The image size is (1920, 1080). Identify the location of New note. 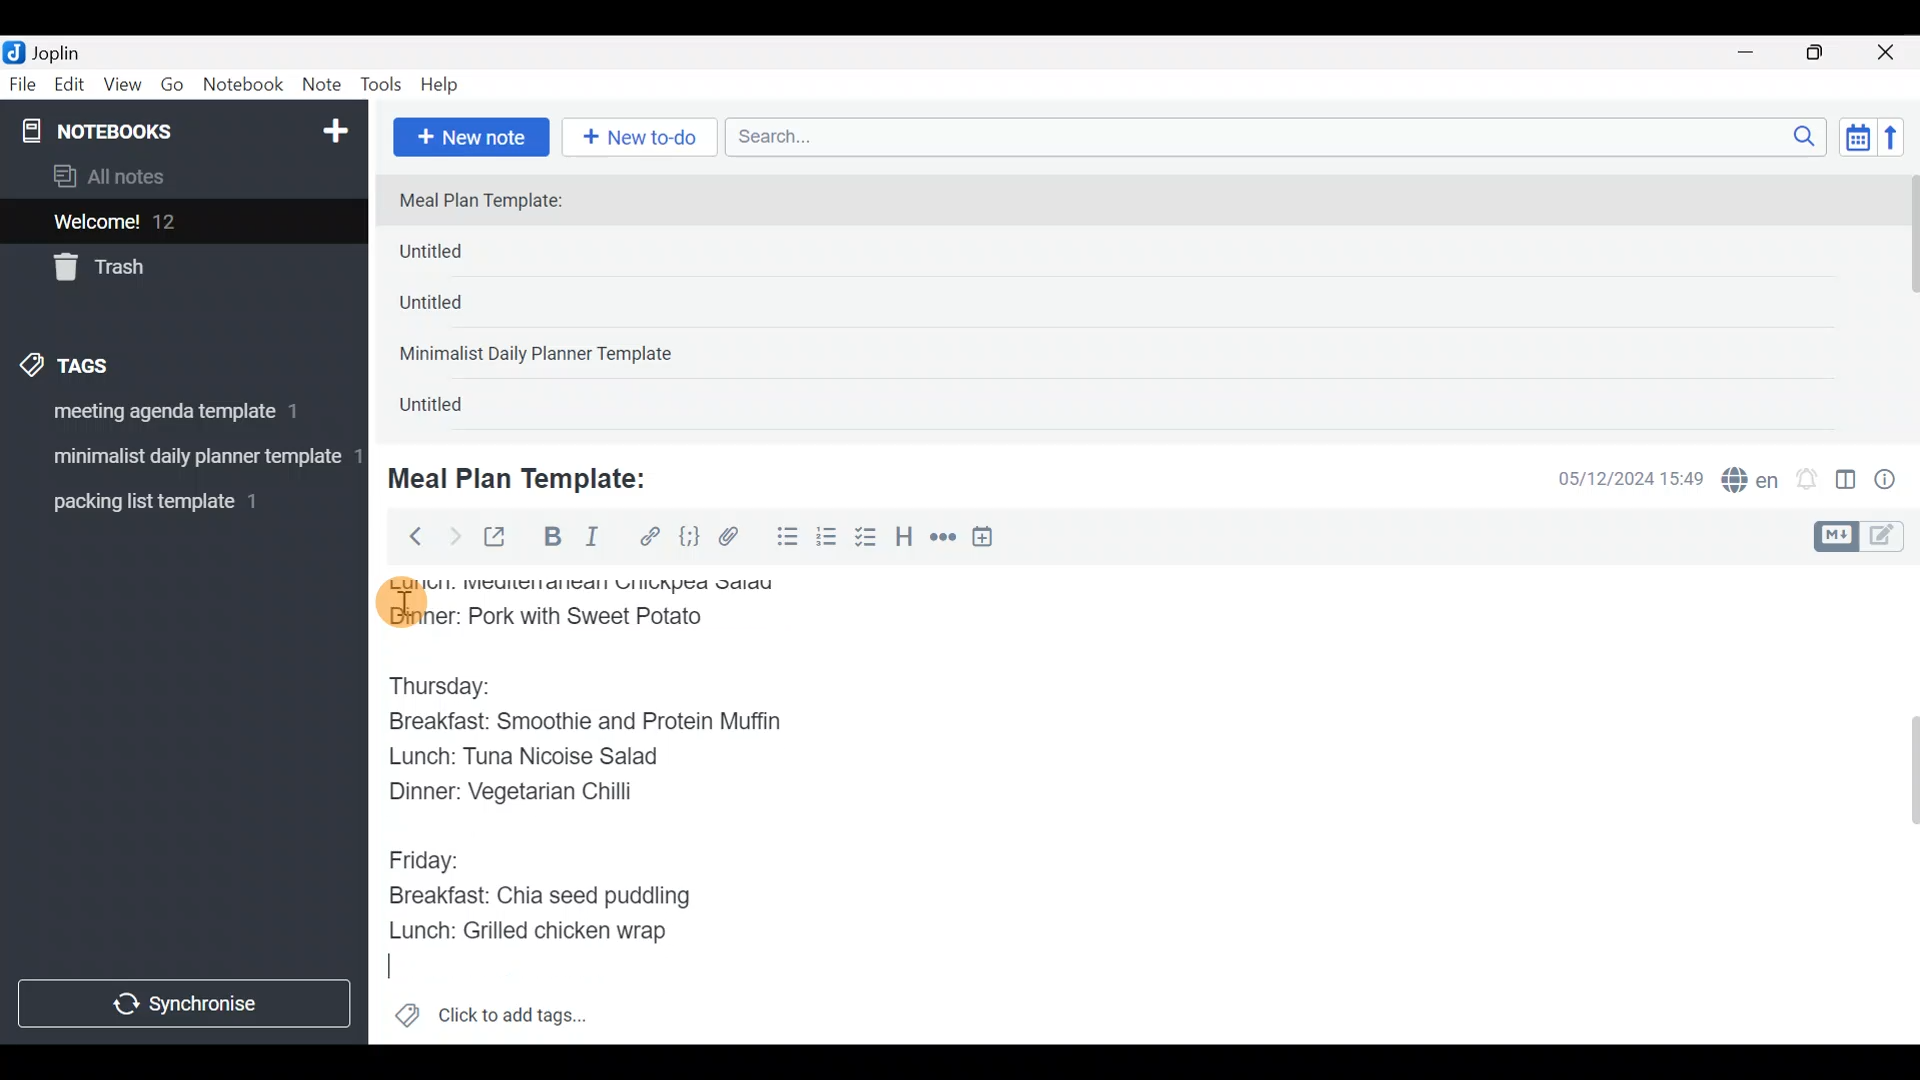
(469, 135).